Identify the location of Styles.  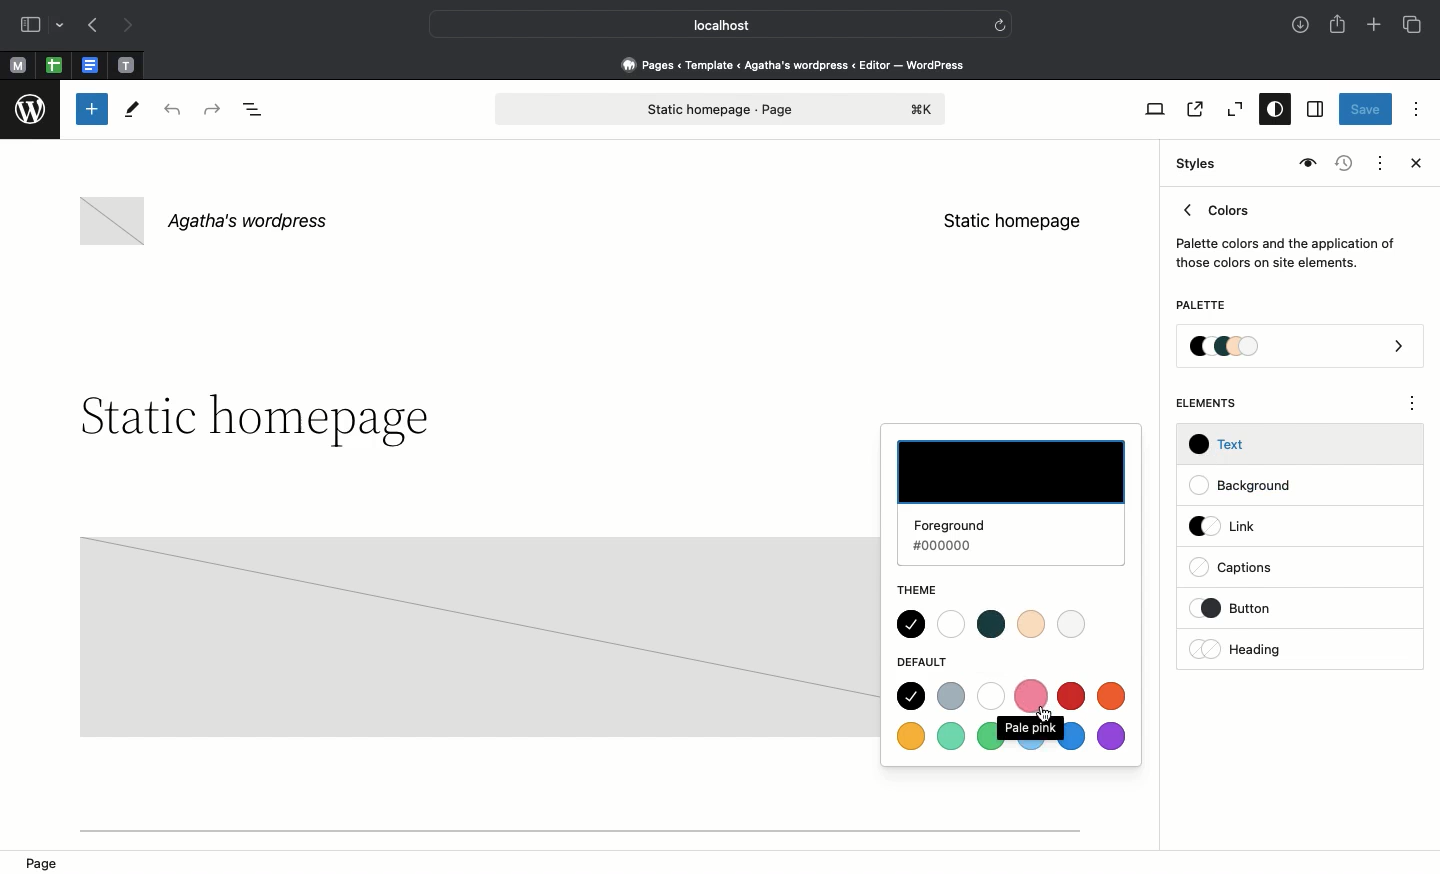
(1270, 111).